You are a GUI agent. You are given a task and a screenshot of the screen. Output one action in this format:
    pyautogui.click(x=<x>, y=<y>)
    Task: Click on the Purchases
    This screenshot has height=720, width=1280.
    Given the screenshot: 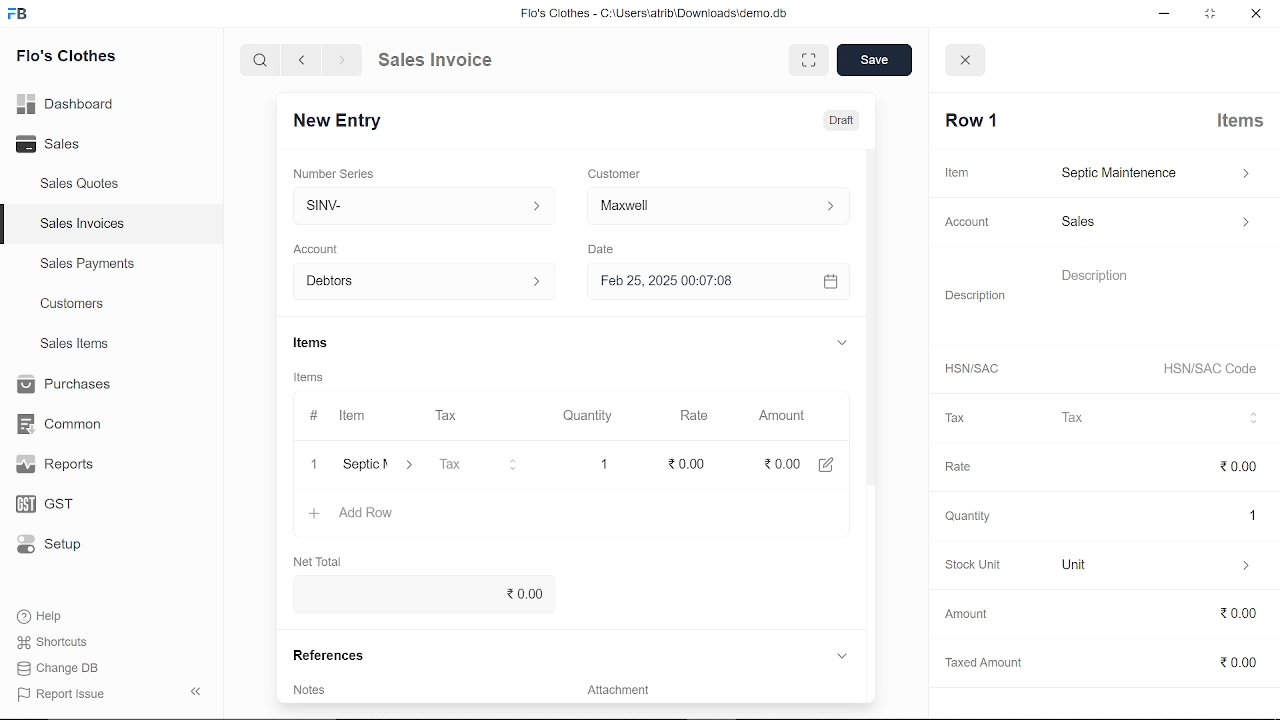 What is the action you would take?
    pyautogui.click(x=67, y=386)
    